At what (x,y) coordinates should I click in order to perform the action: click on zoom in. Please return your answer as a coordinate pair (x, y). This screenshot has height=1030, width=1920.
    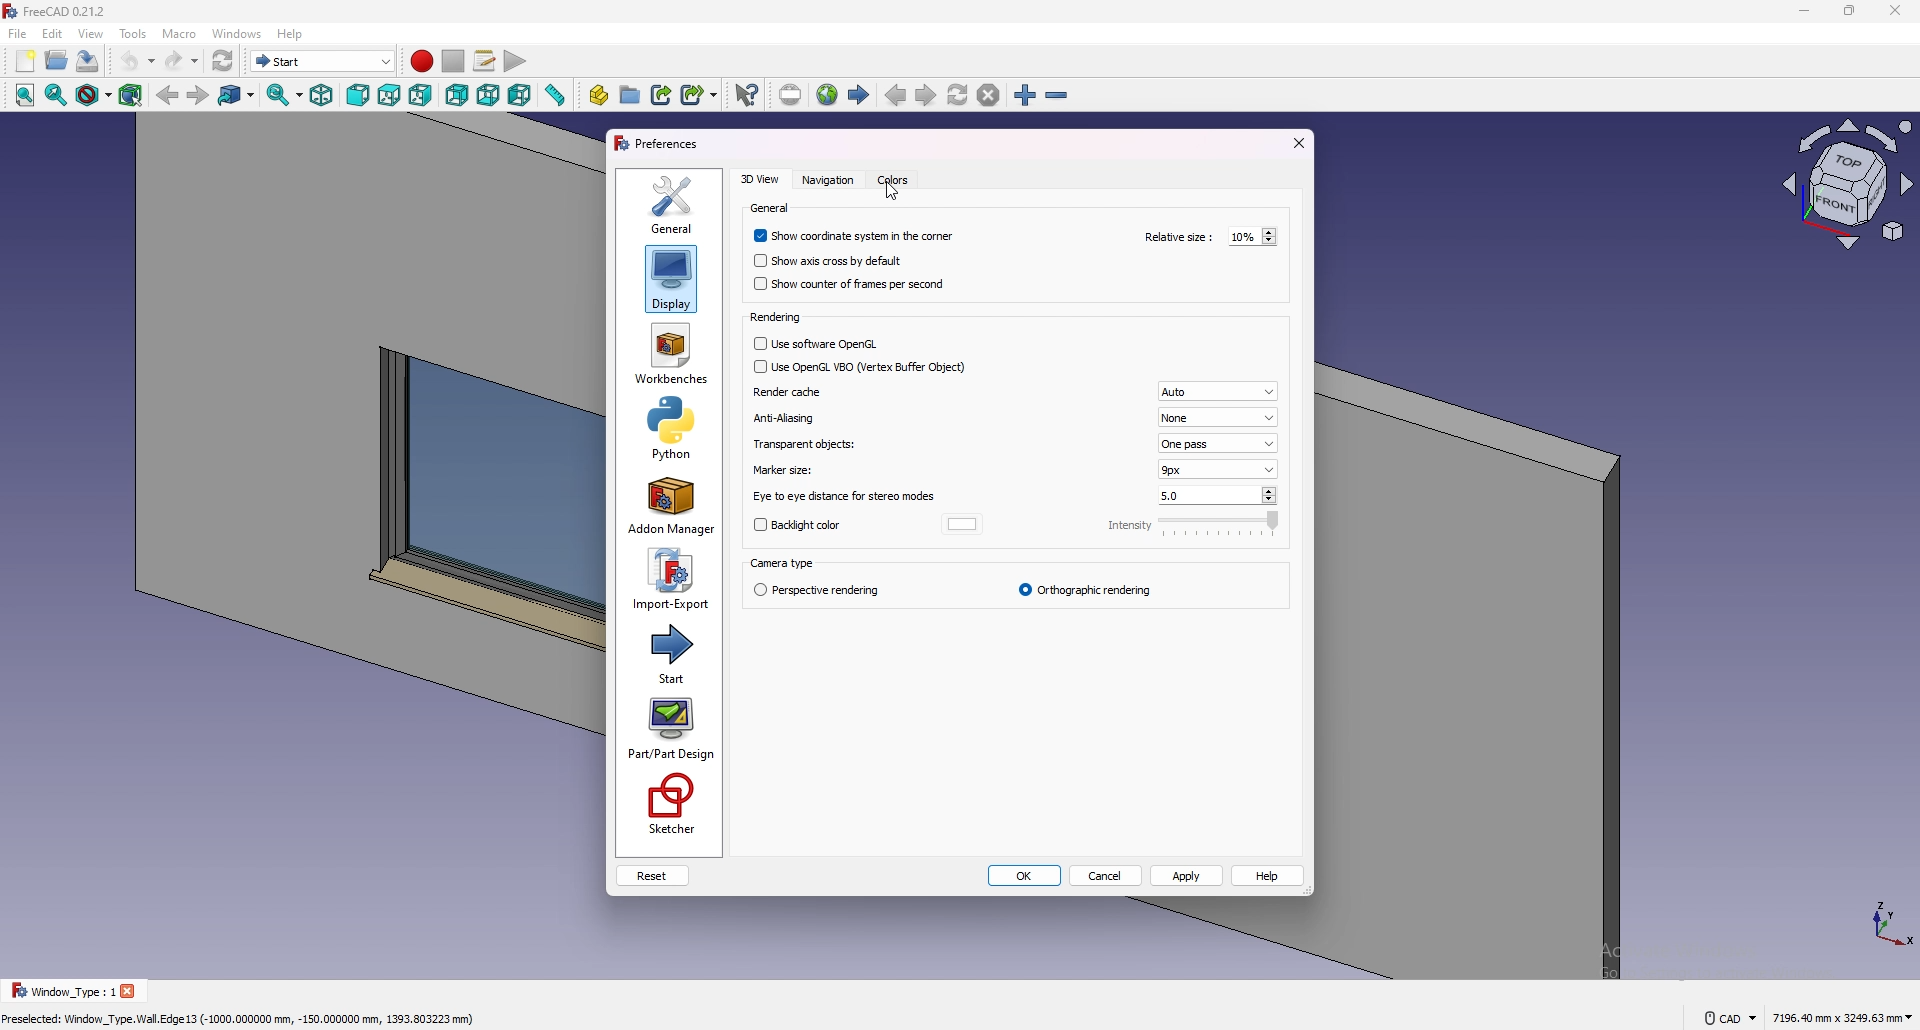
    Looking at the image, I should click on (1025, 96).